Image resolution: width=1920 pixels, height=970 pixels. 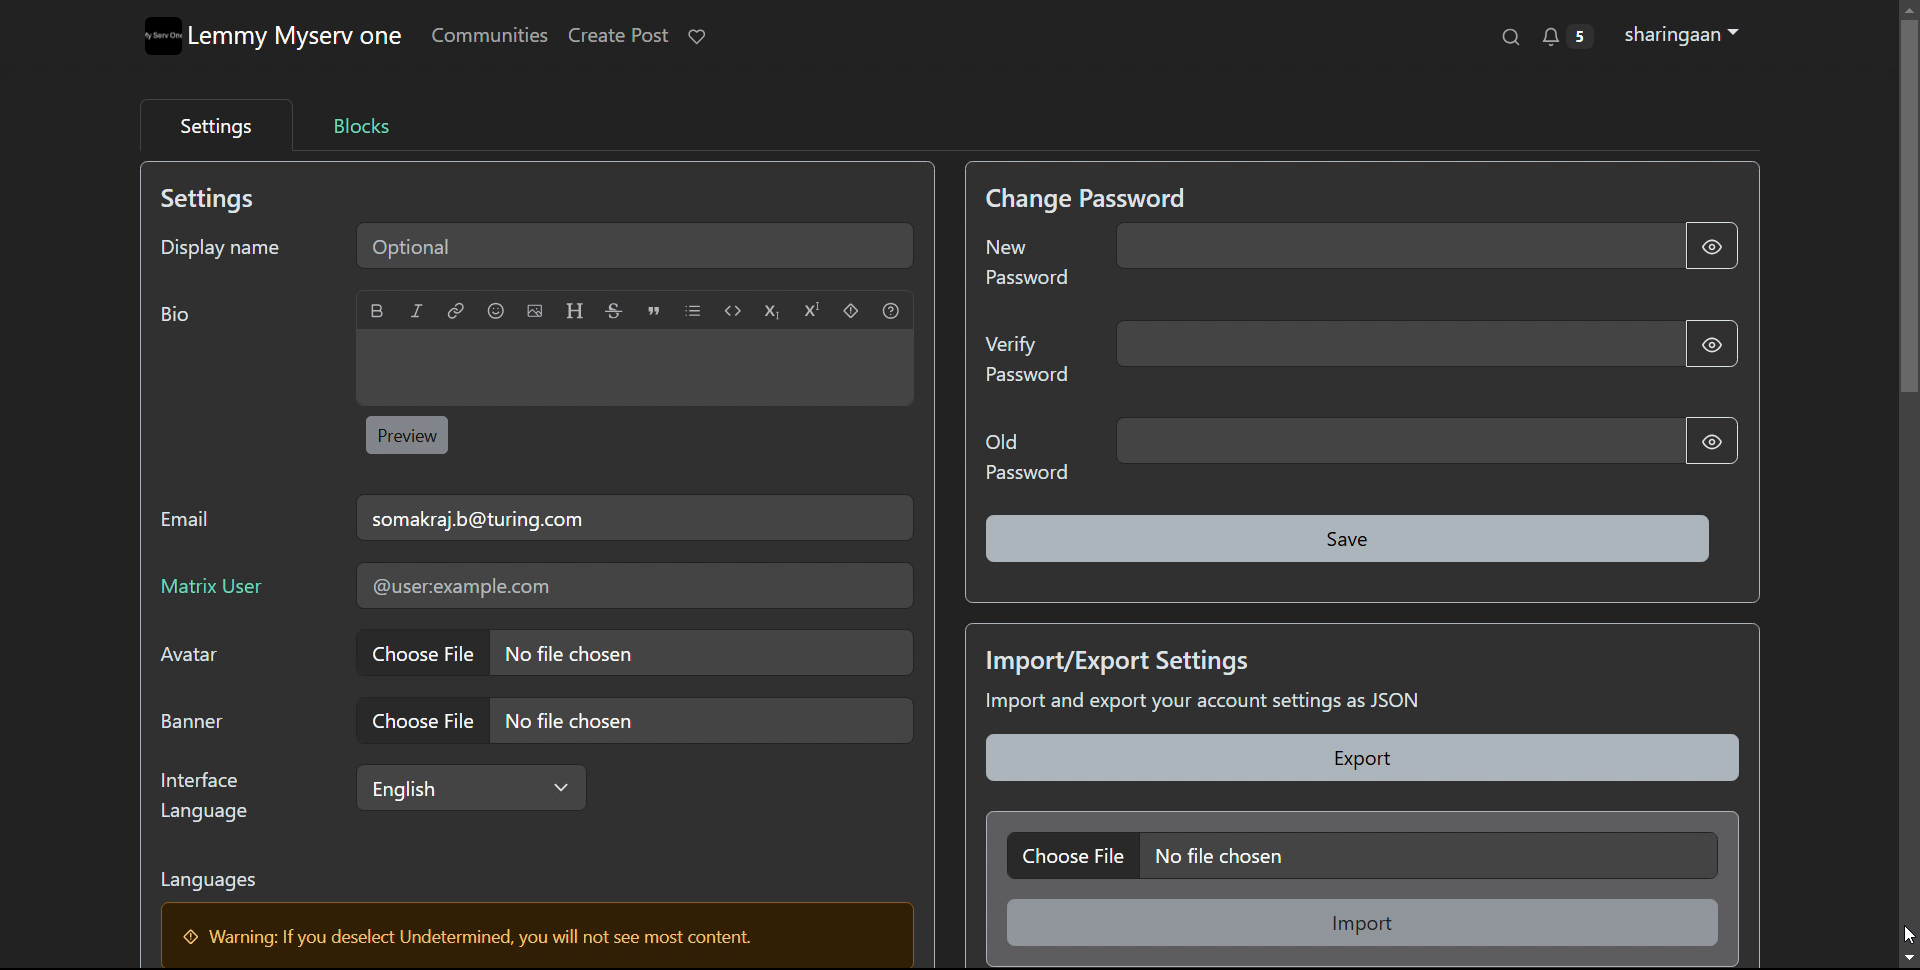 I want to click on strikethrough, so click(x=612, y=310).